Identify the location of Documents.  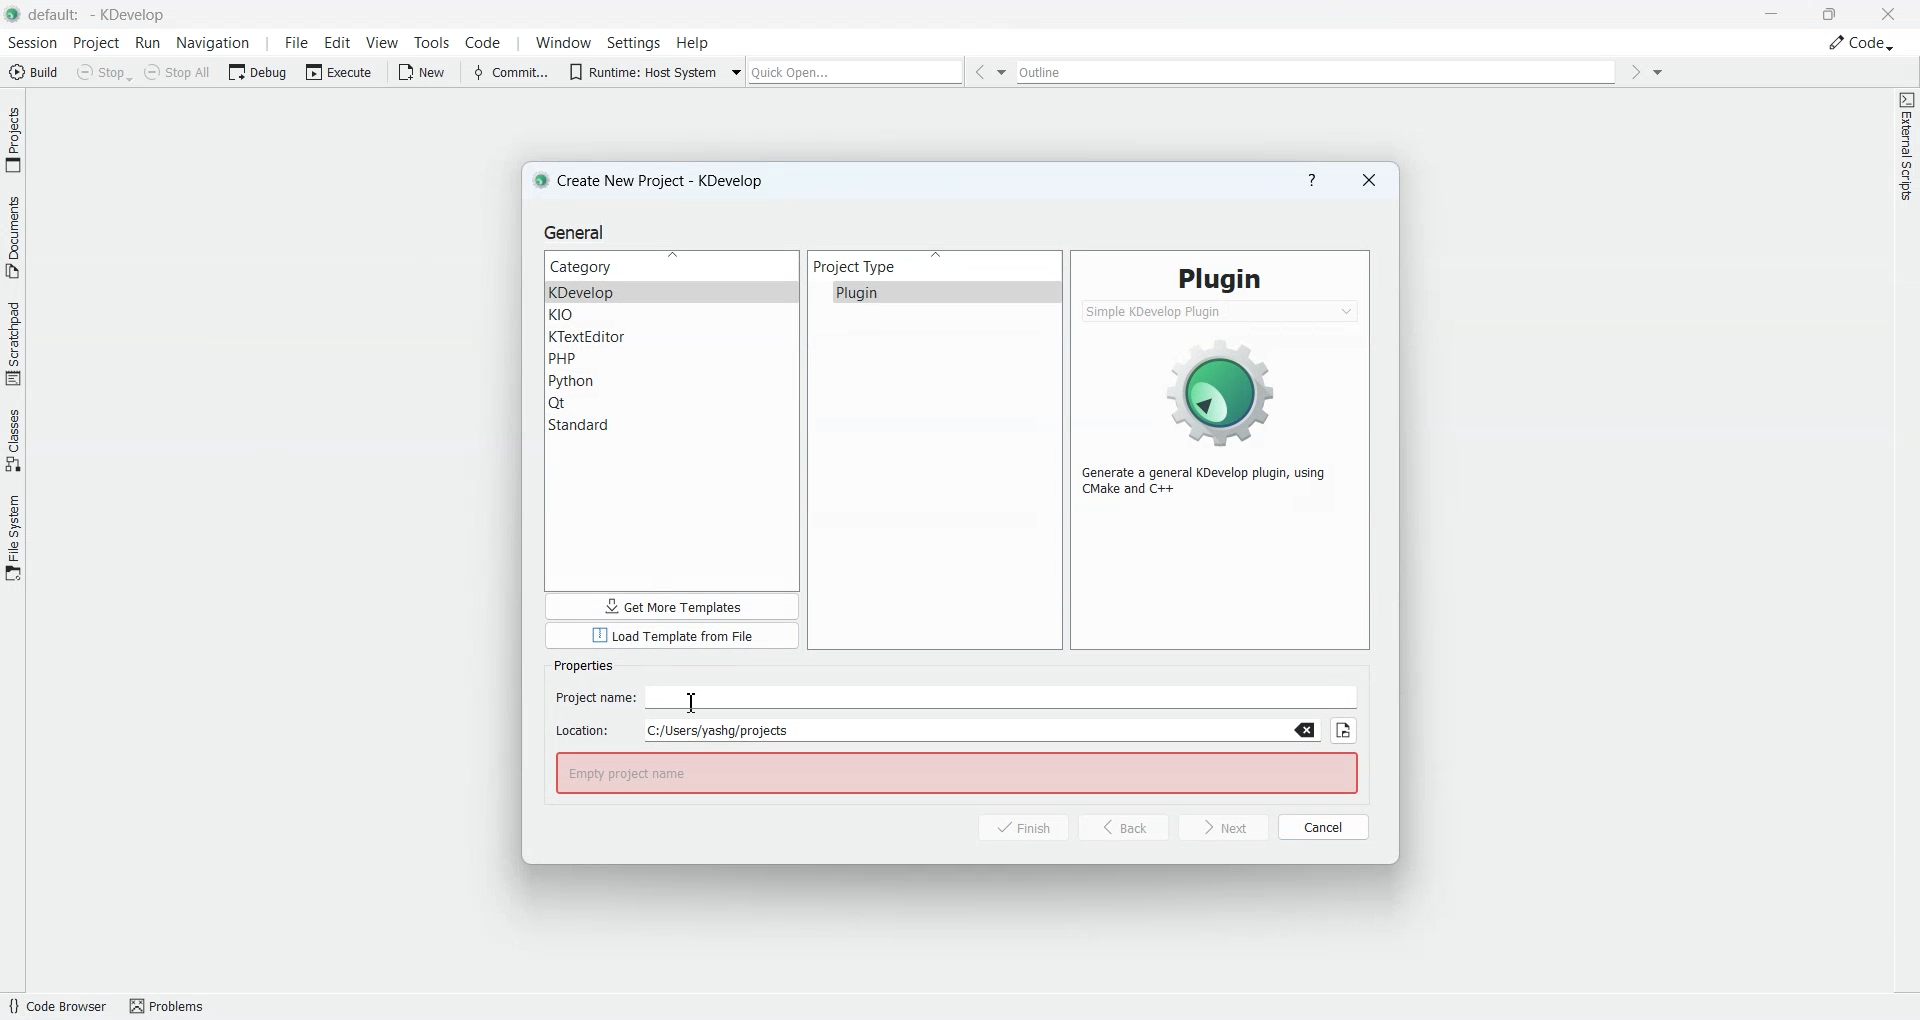
(13, 235).